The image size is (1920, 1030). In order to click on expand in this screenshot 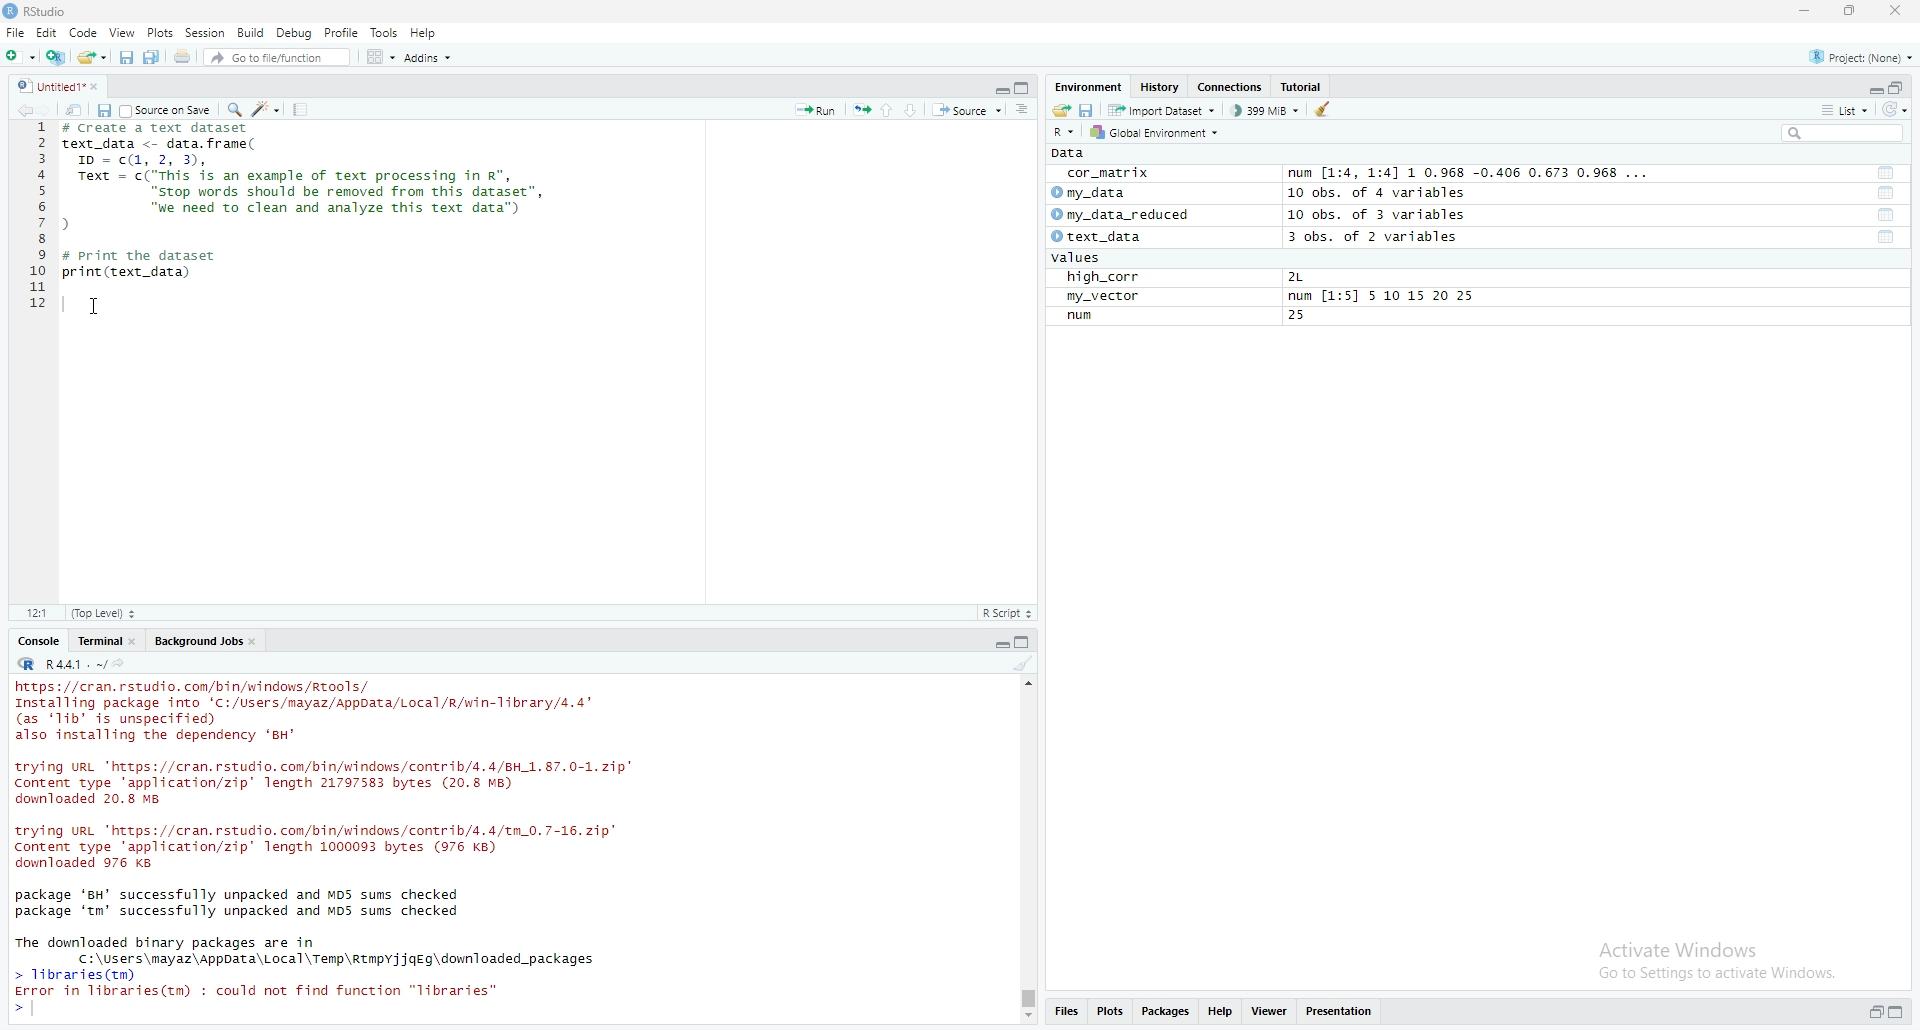, I will do `click(1873, 87)`.